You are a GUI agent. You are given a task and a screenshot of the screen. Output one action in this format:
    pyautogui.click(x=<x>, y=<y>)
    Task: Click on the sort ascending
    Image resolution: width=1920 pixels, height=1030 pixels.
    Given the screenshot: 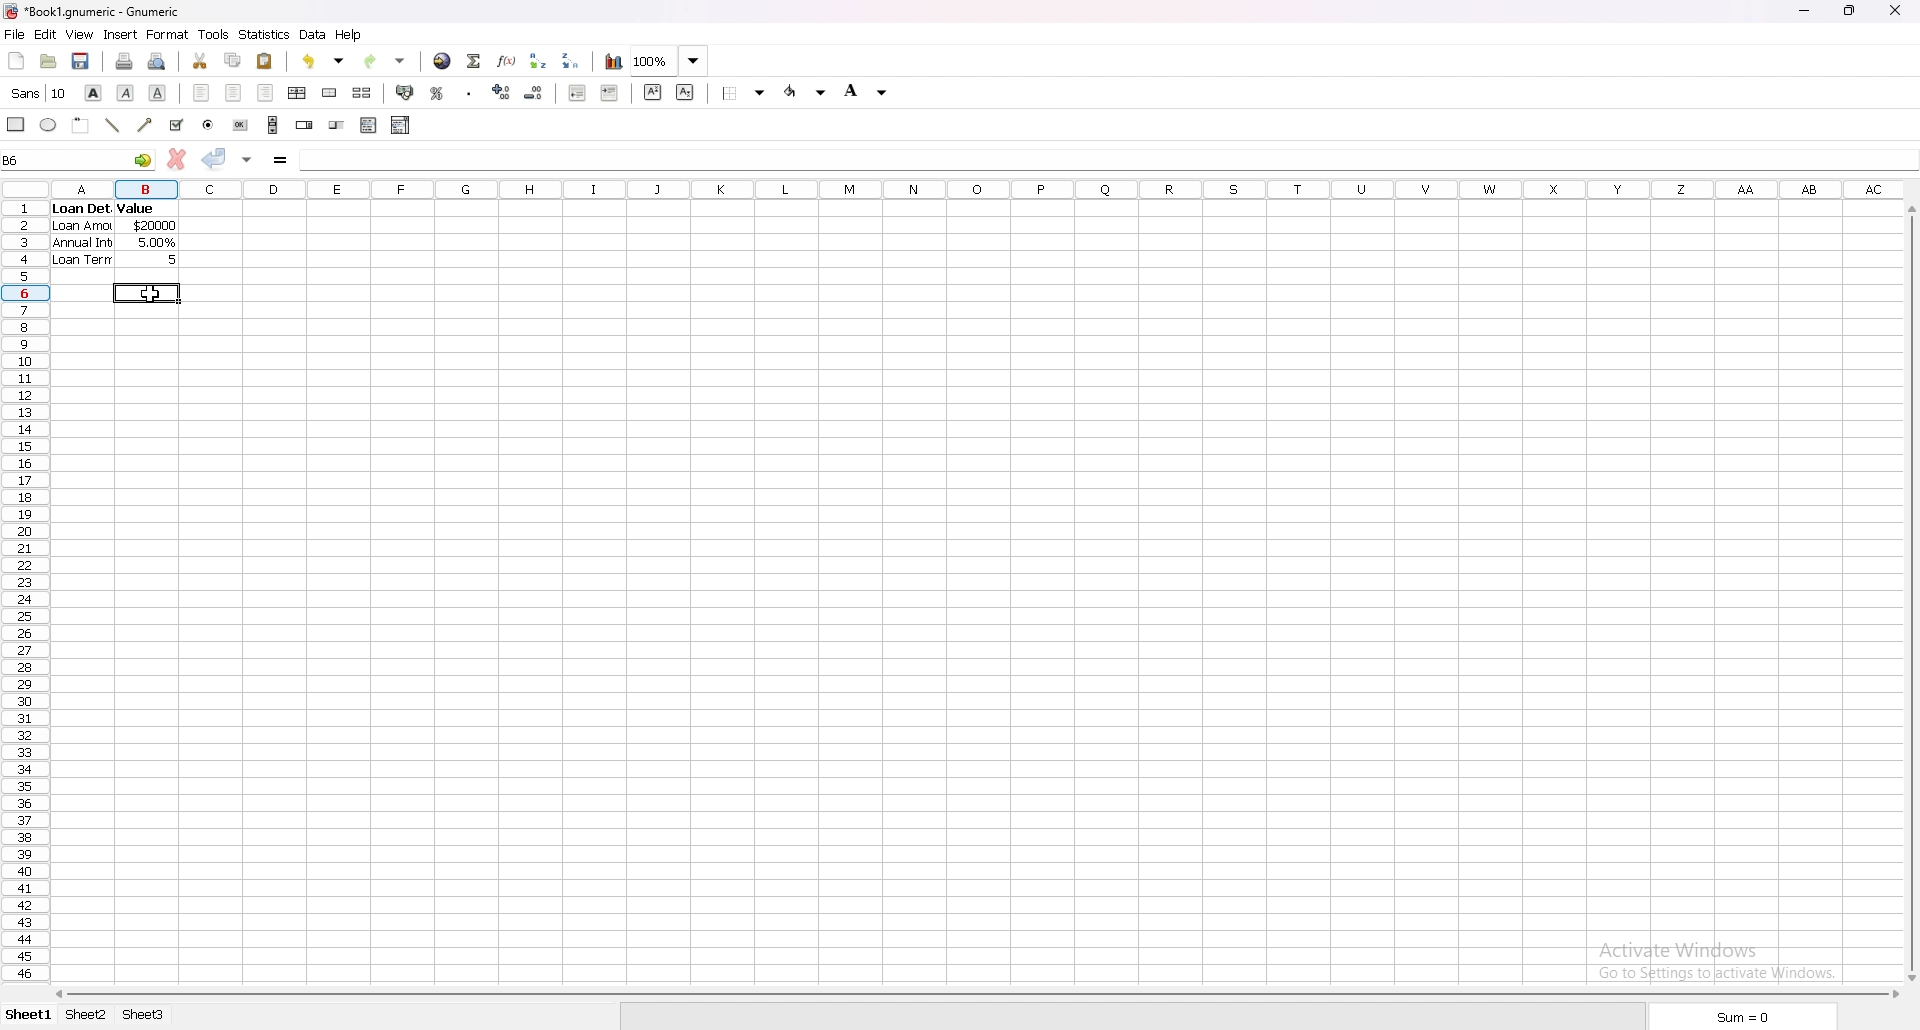 What is the action you would take?
    pyautogui.click(x=538, y=61)
    